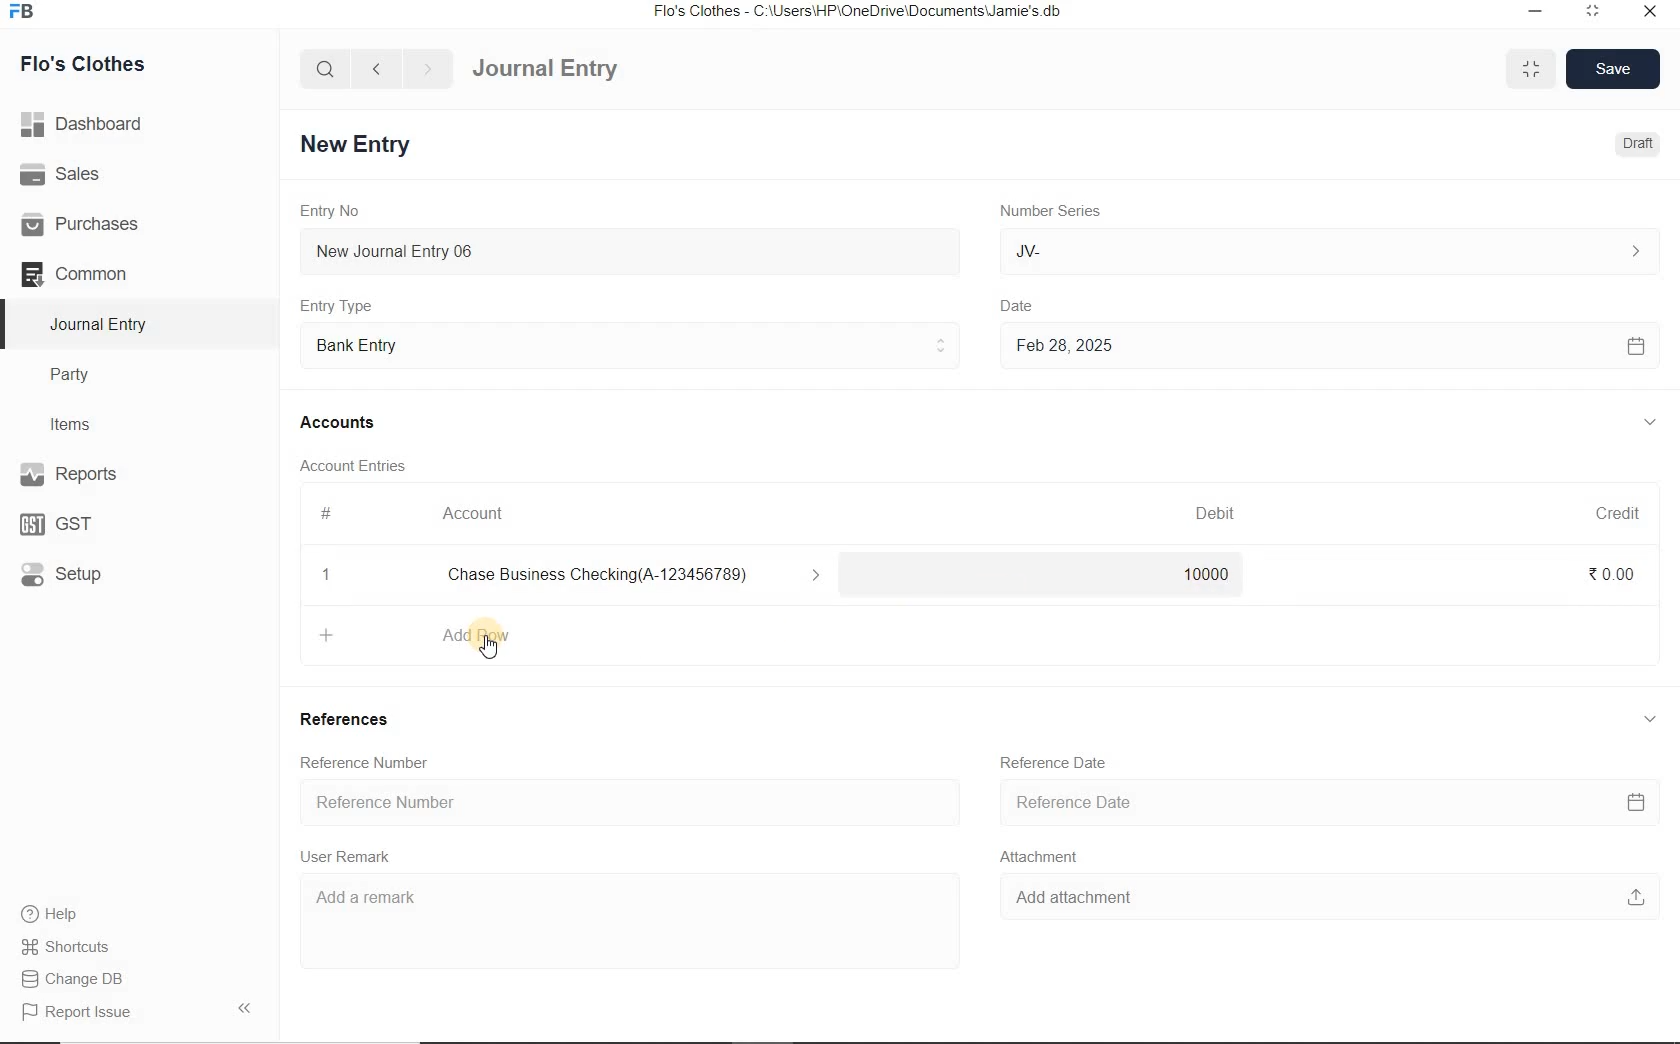  I want to click on Save, so click(1614, 67).